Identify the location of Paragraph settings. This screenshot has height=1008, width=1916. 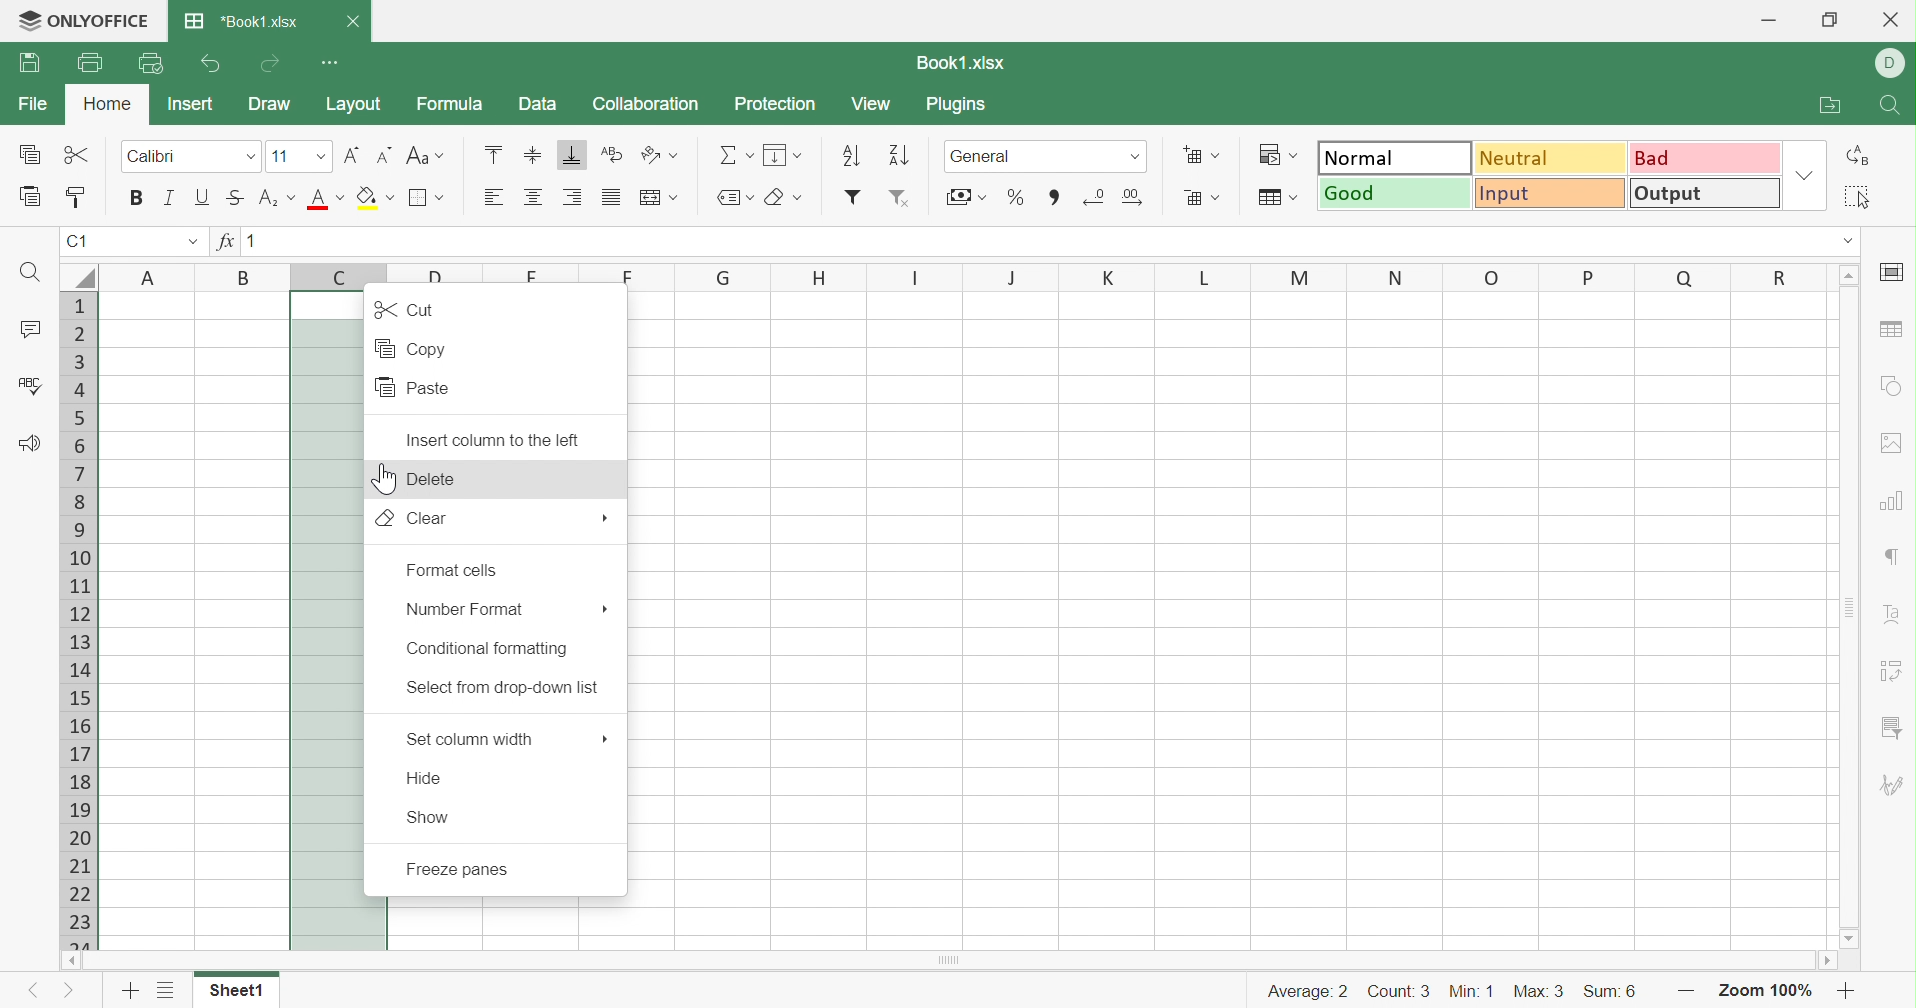
(1890, 557).